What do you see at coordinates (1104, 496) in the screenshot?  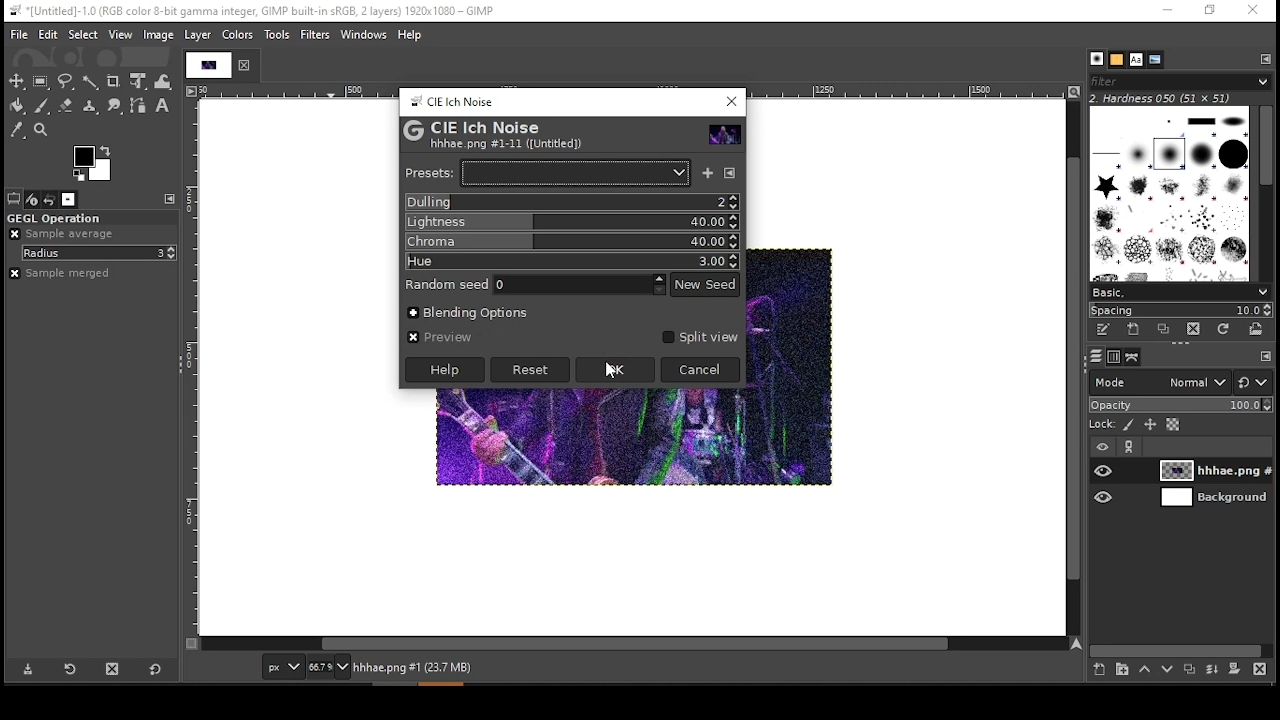 I see `layer visibility on/off` at bounding box center [1104, 496].